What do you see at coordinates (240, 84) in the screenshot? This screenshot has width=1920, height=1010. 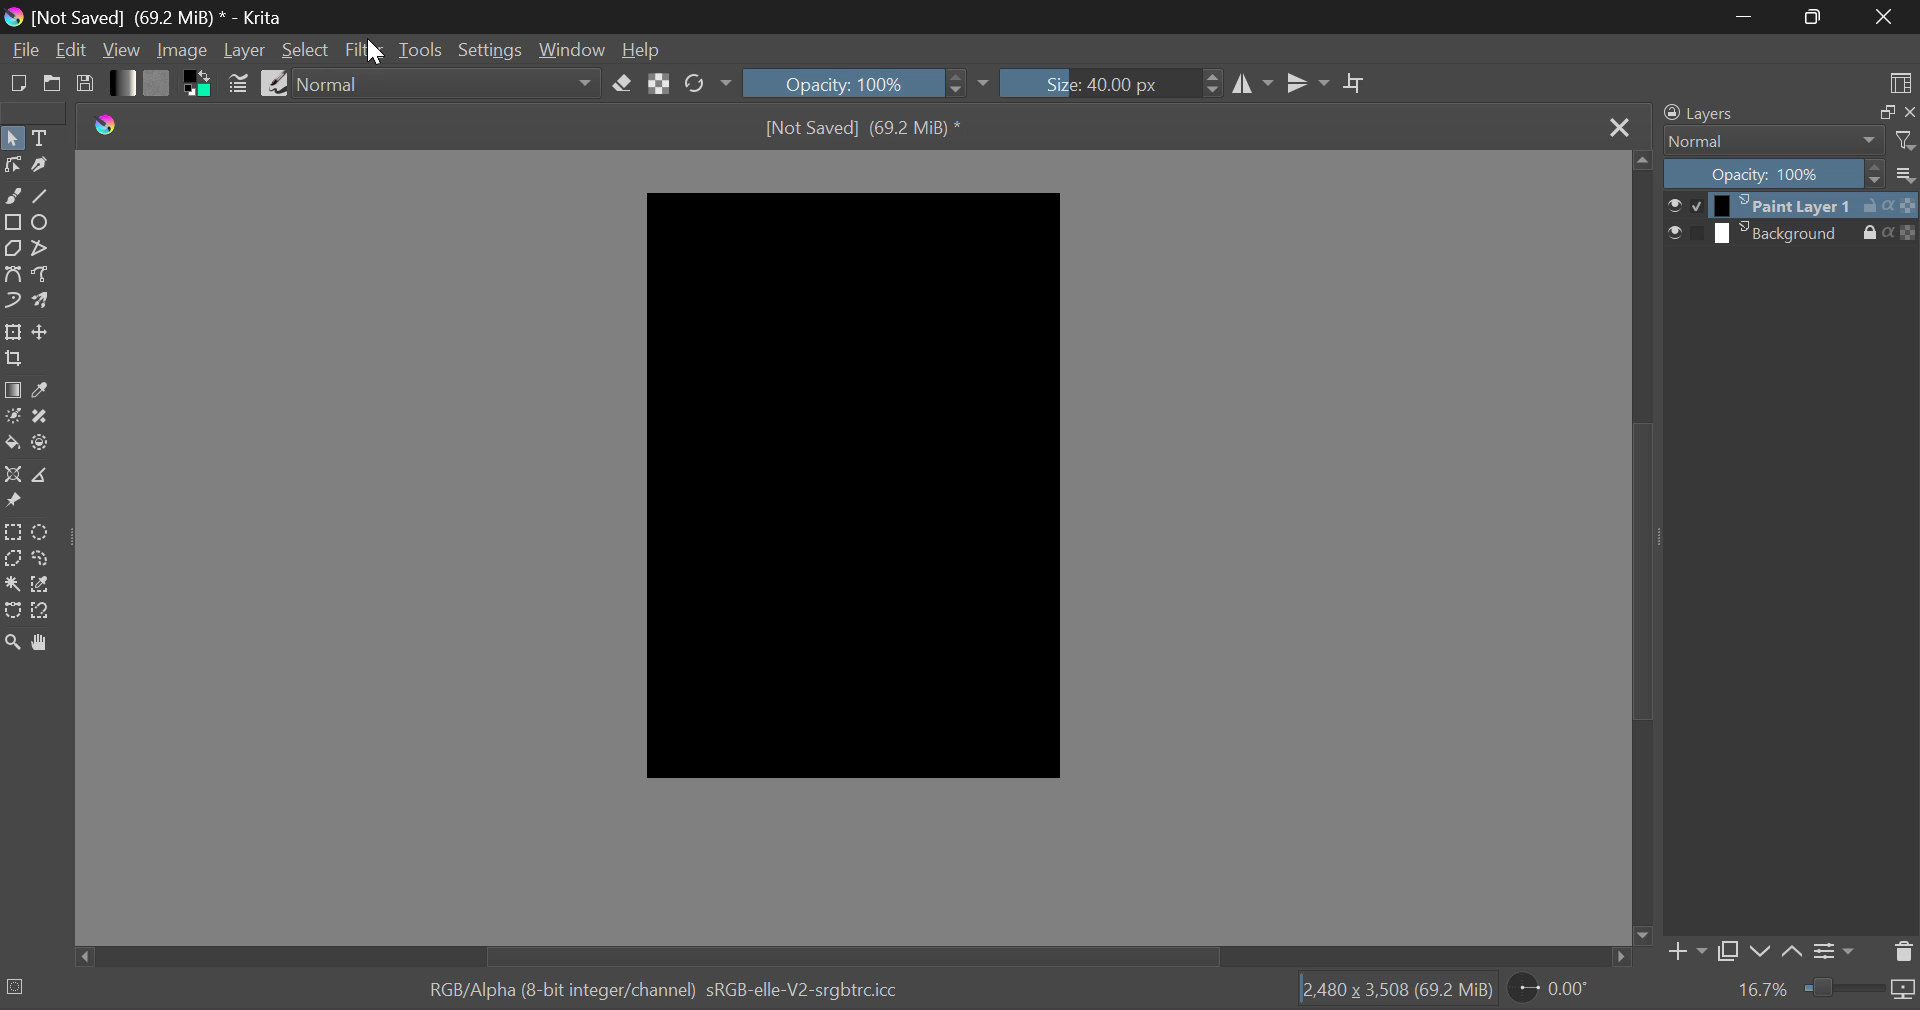 I see `Brush Settings` at bounding box center [240, 84].